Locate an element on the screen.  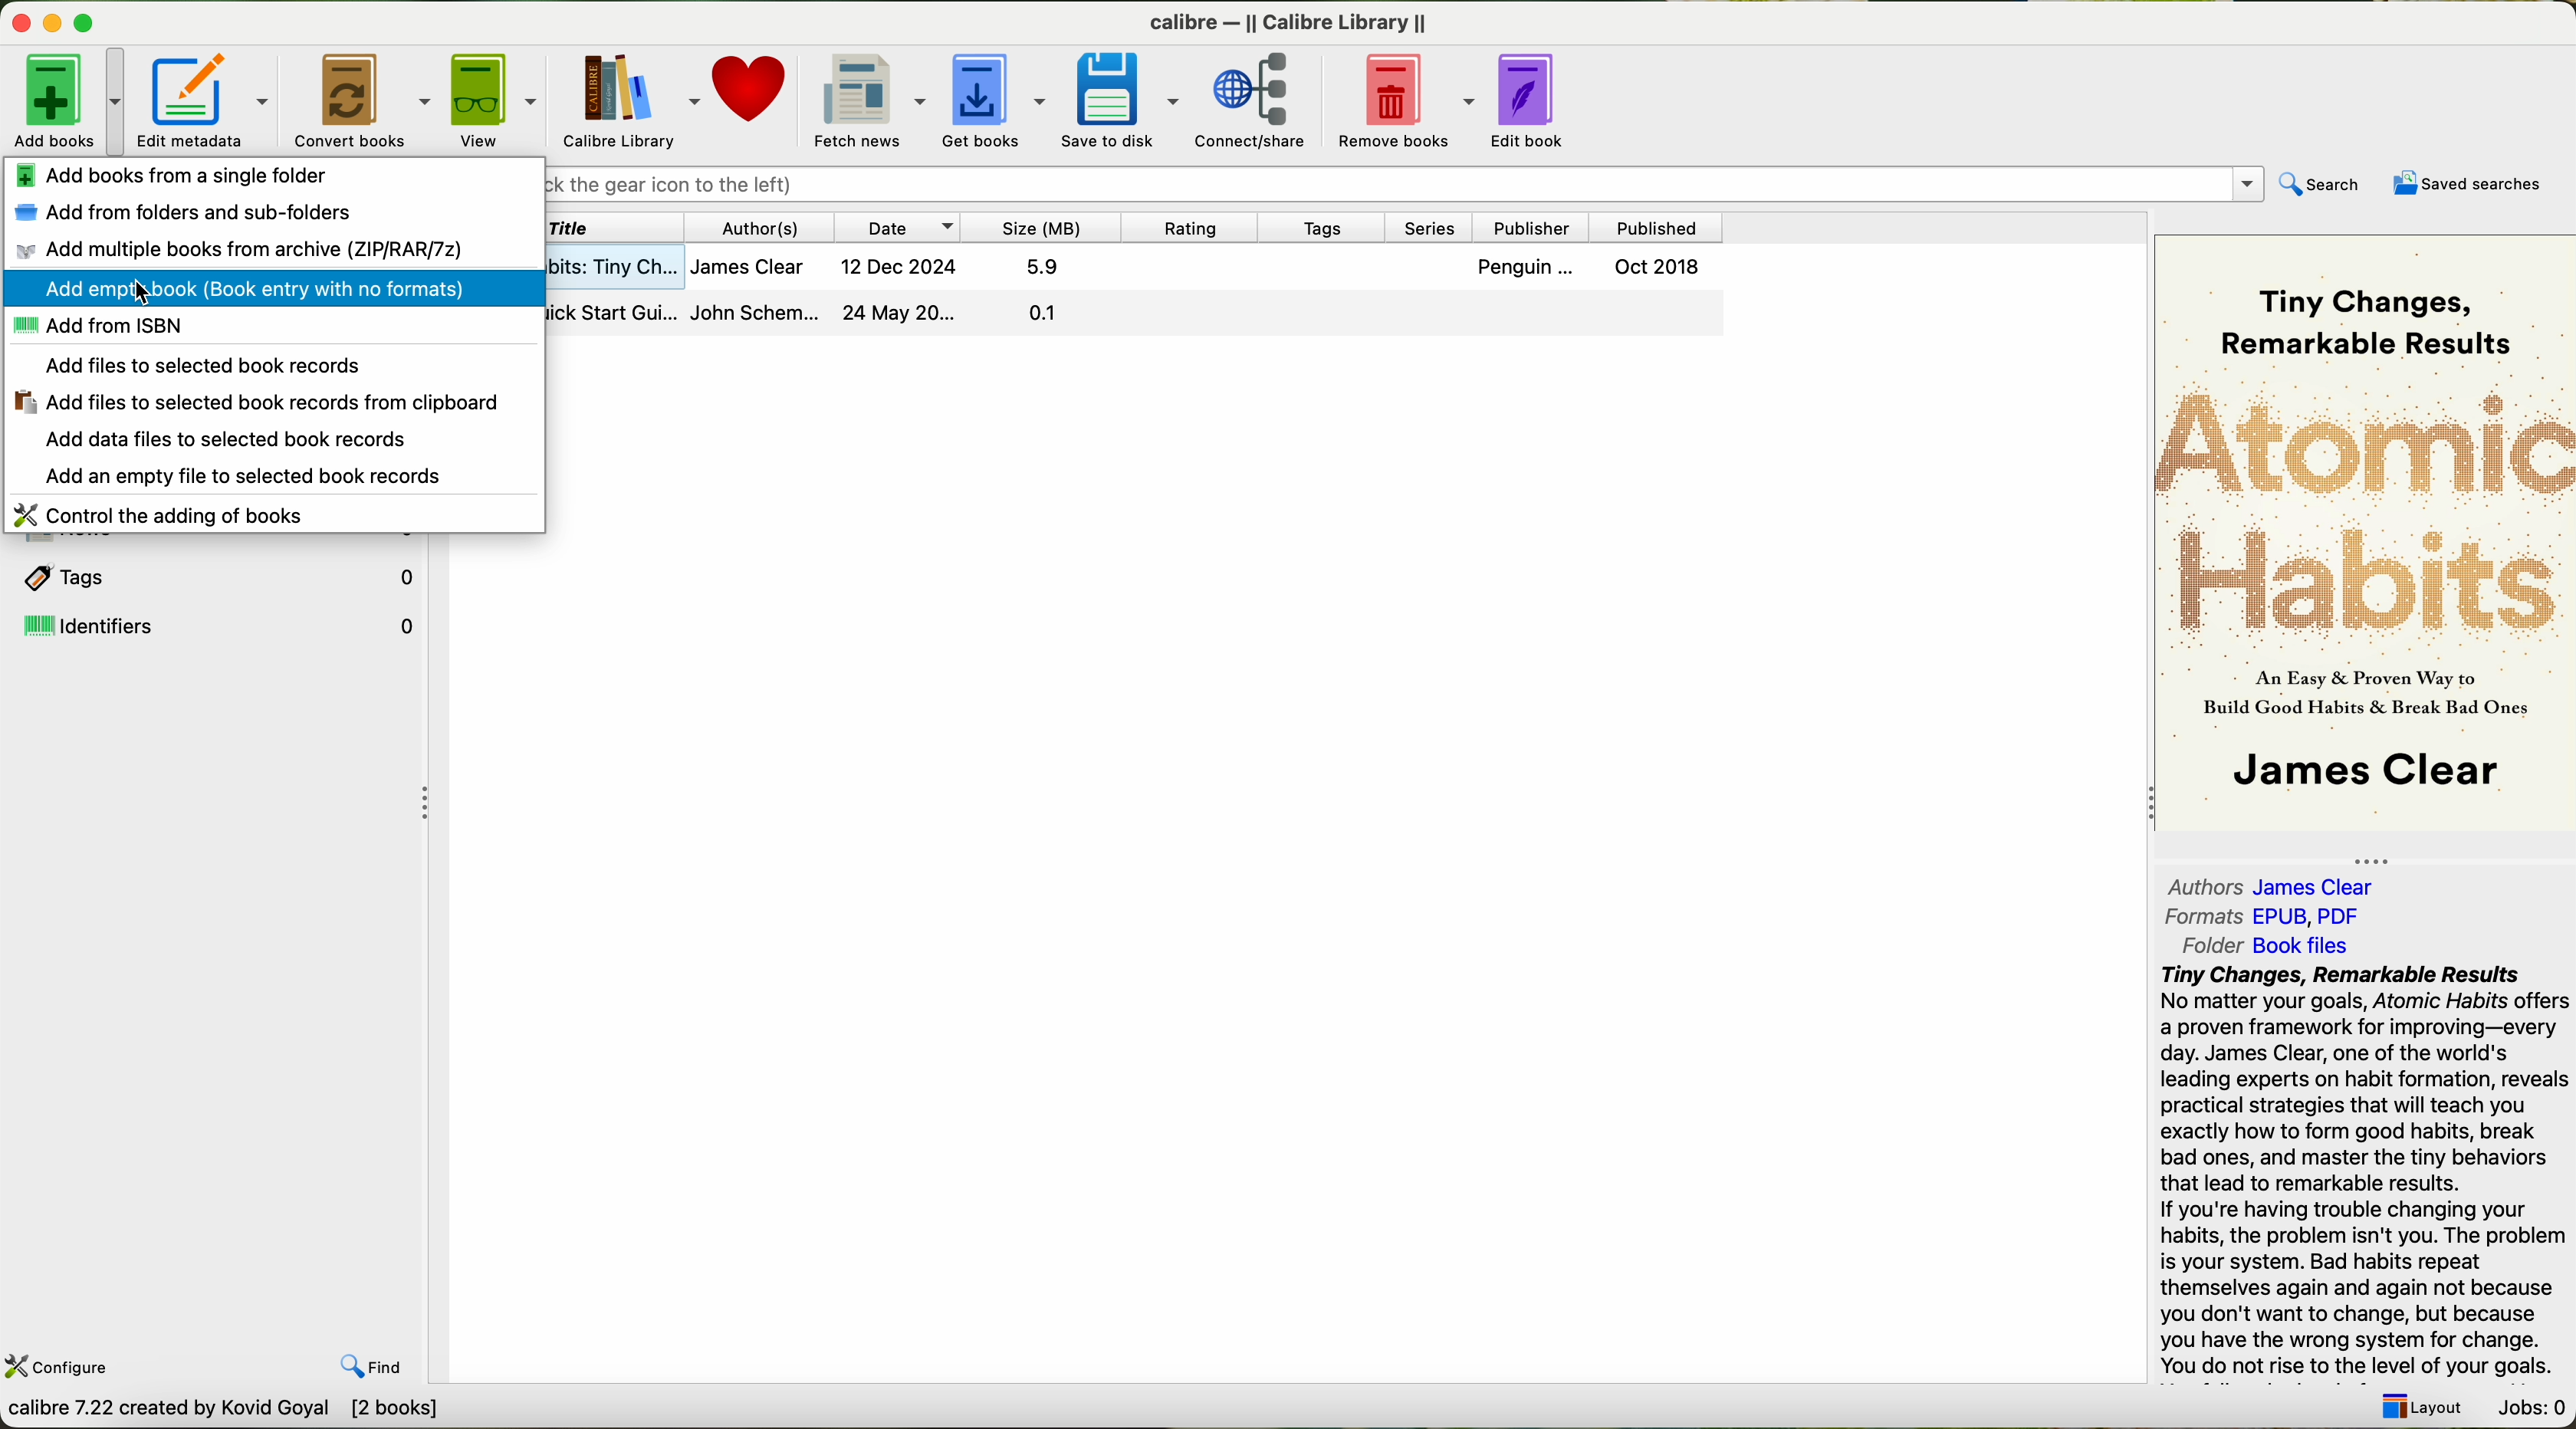
saved searches is located at coordinates (2466, 183).